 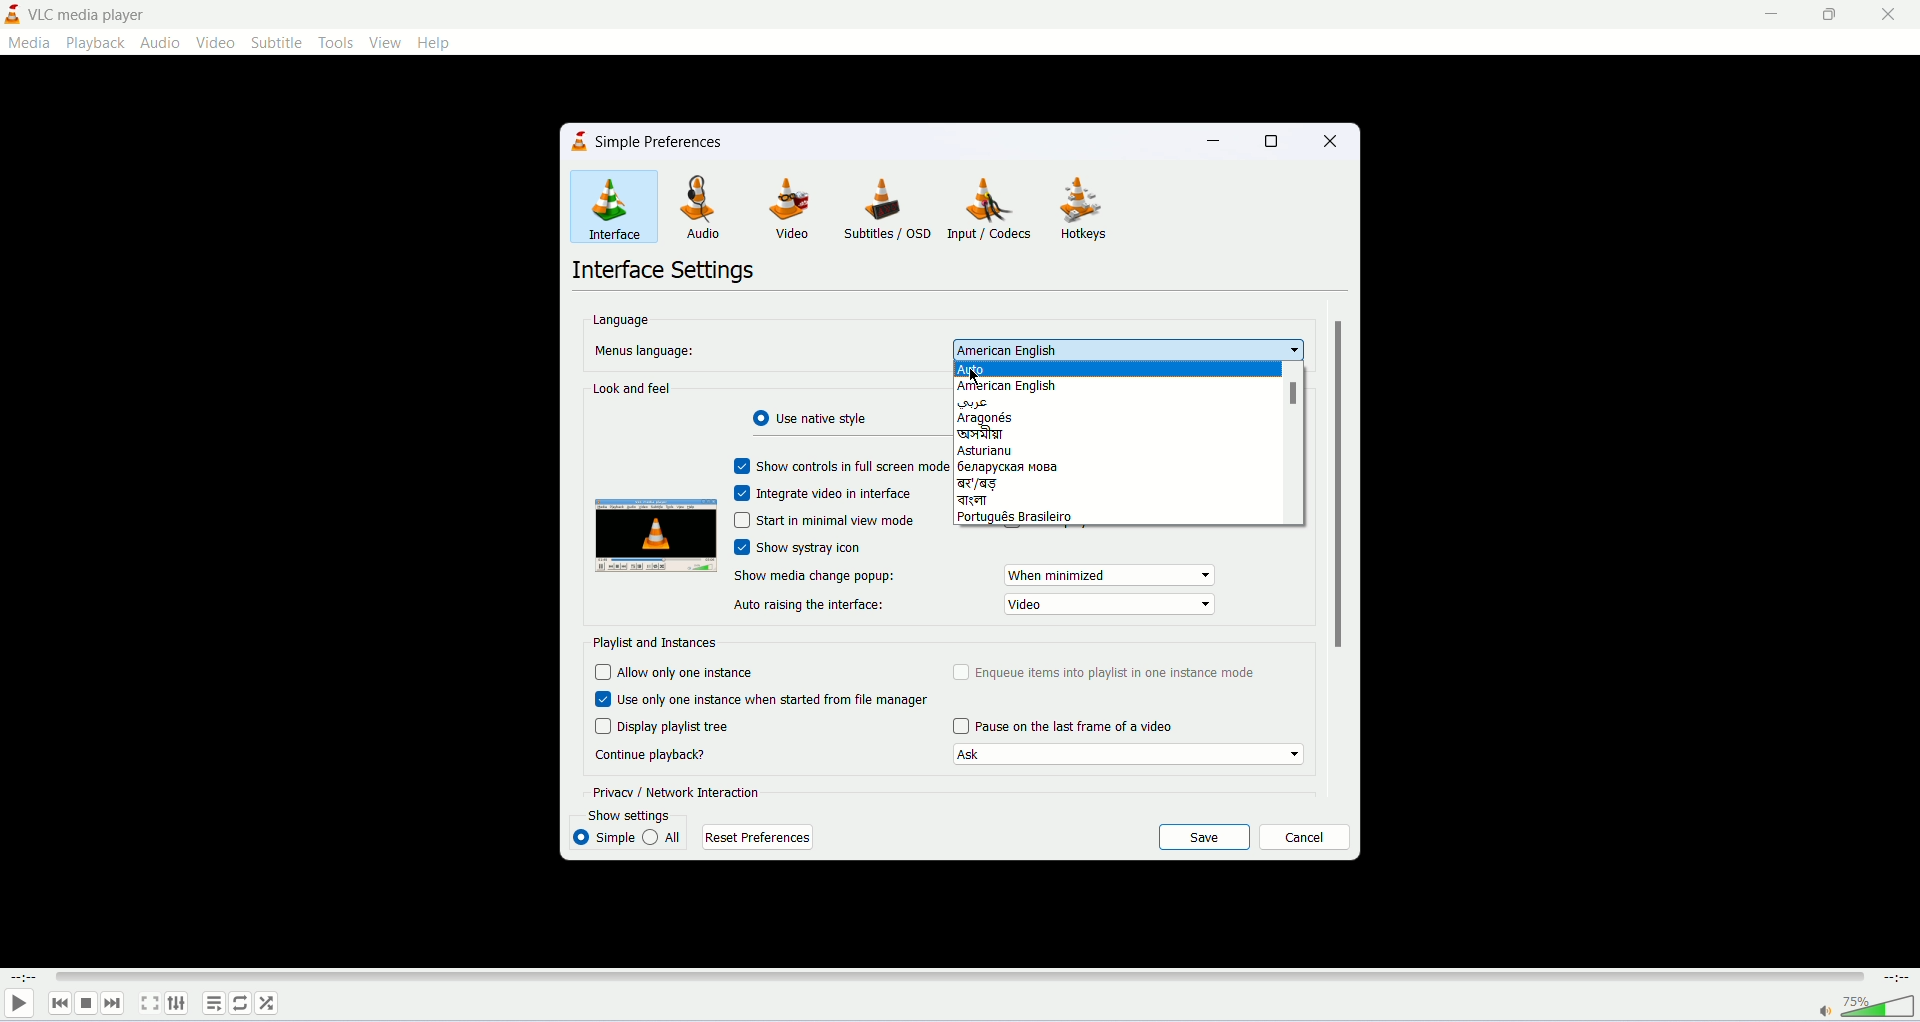 I want to click on loop, so click(x=239, y=1003).